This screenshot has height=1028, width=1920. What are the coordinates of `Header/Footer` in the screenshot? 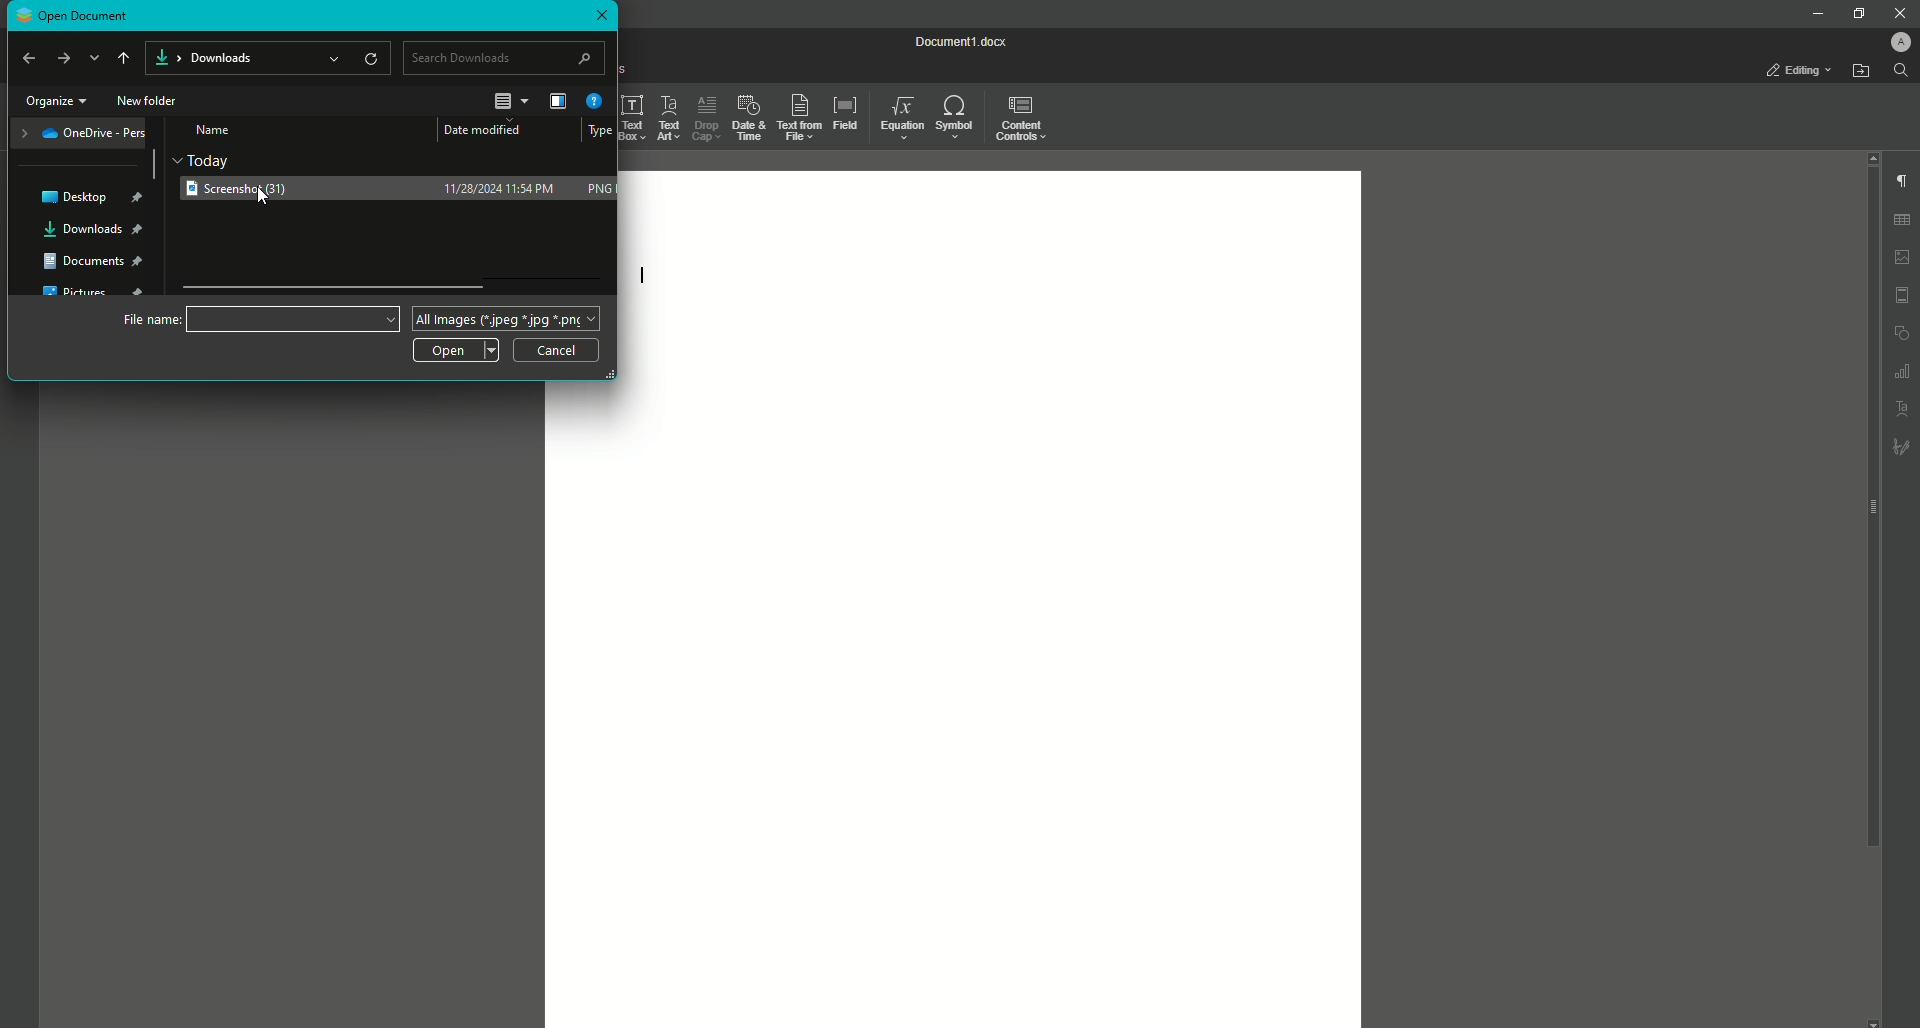 It's located at (1904, 294).